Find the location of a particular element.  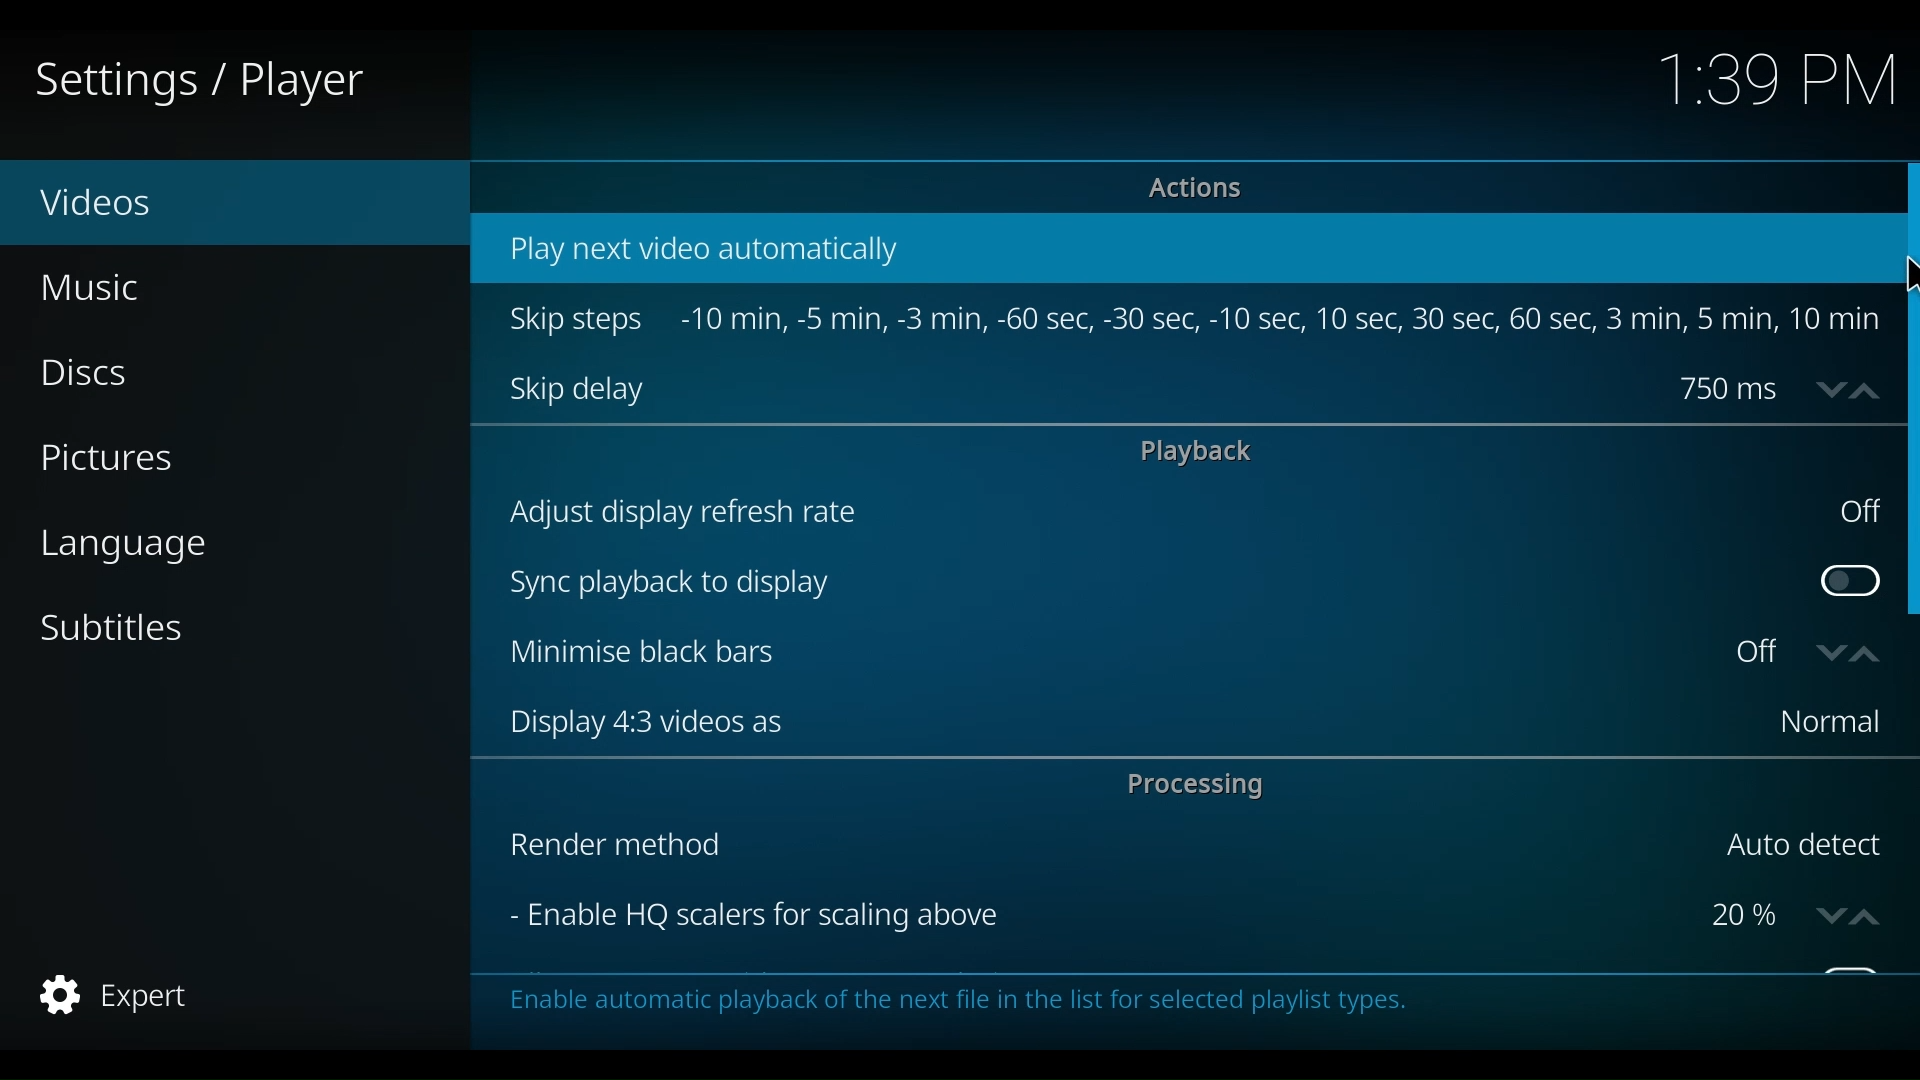

down is located at coordinates (1825, 917).